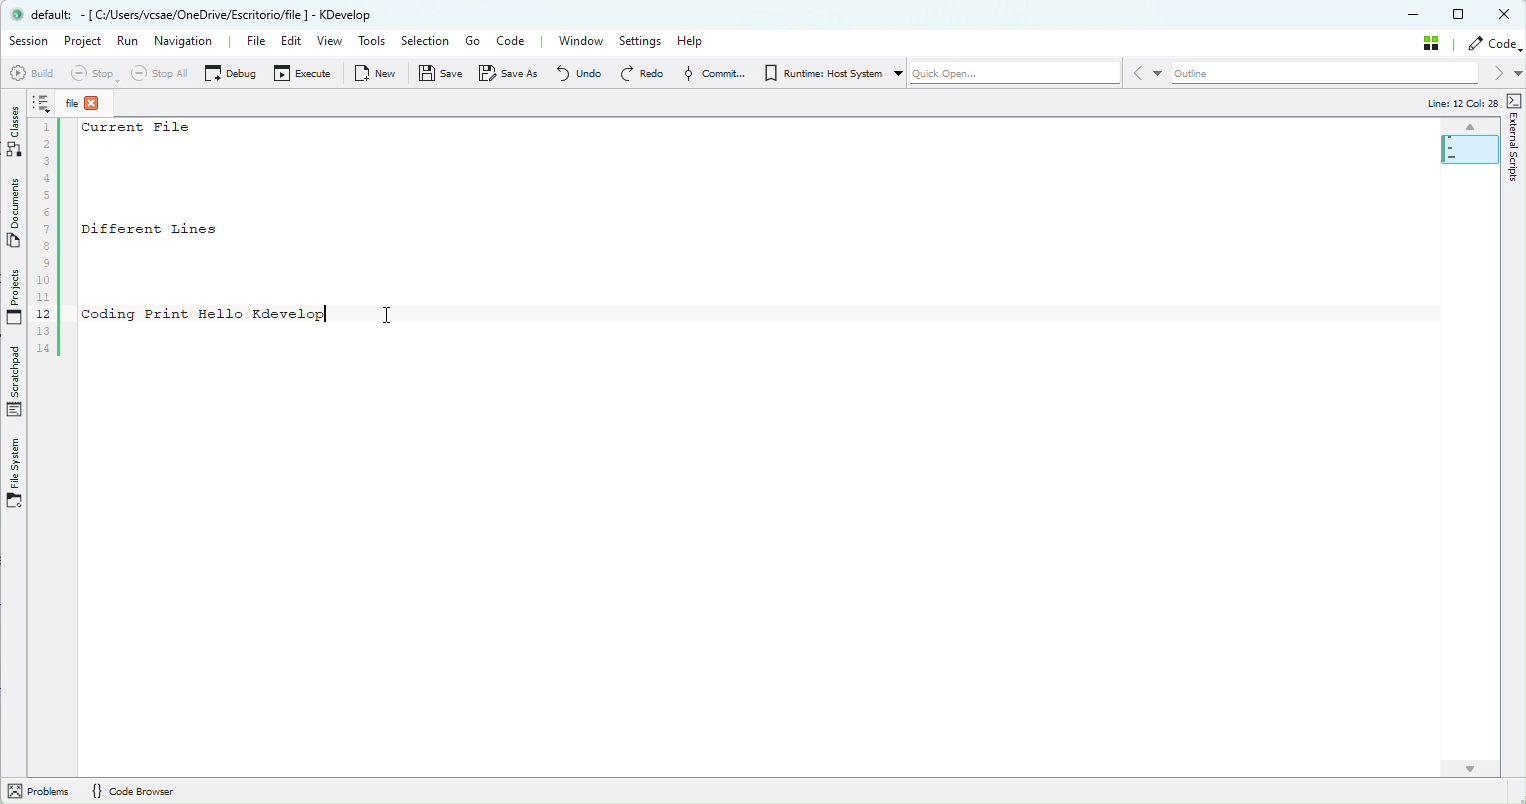 Image resolution: width=1526 pixels, height=804 pixels. Describe the element at coordinates (30, 41) in the screenshot. I see `Session` at that location.